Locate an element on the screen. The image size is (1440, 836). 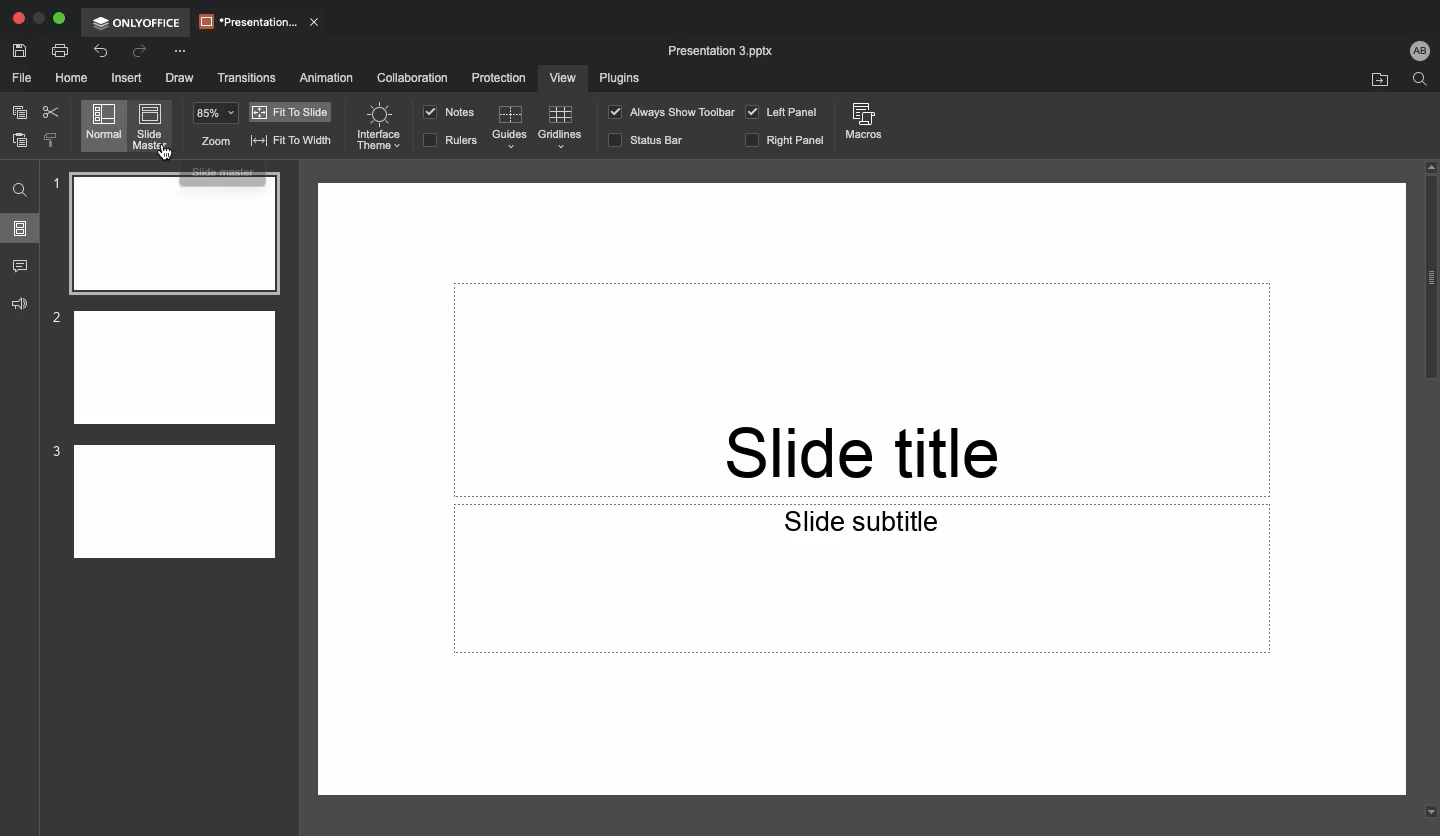
Always show toolbar is located at coordinates (666, 112).